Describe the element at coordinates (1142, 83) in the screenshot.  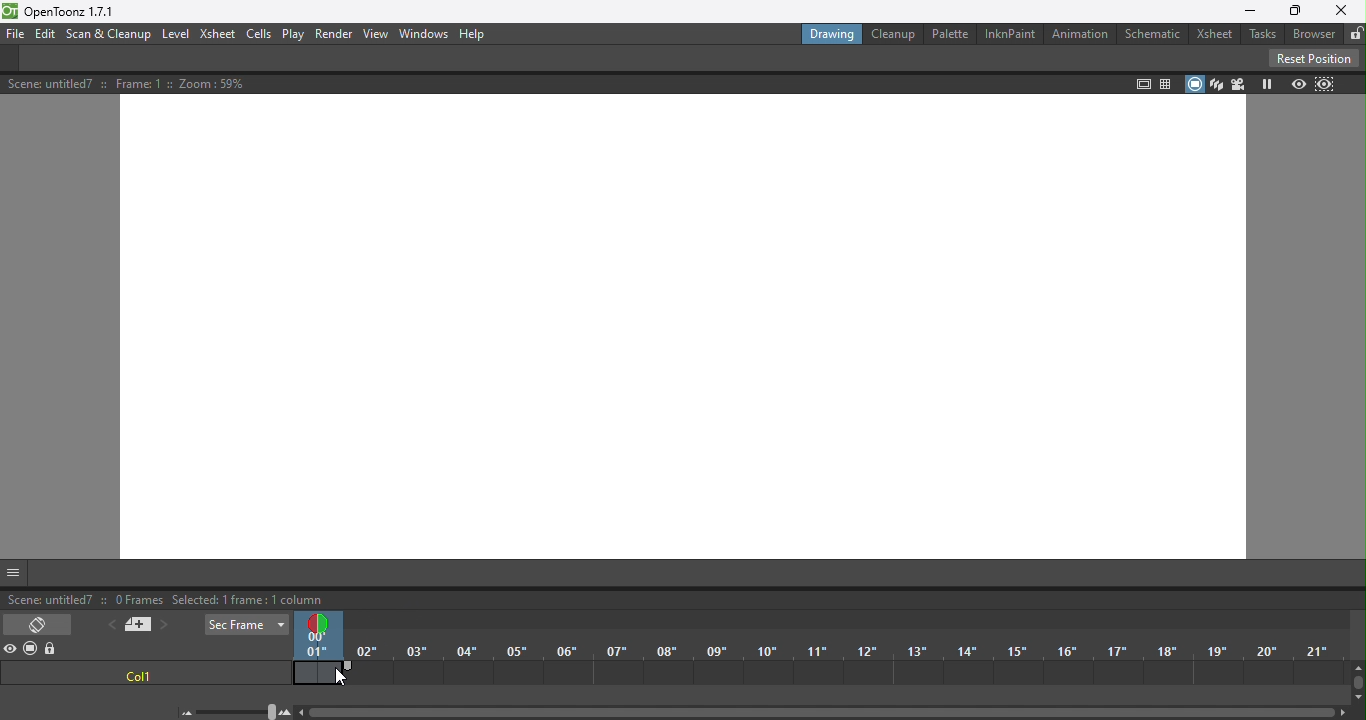
I see `Safe area` at that location.